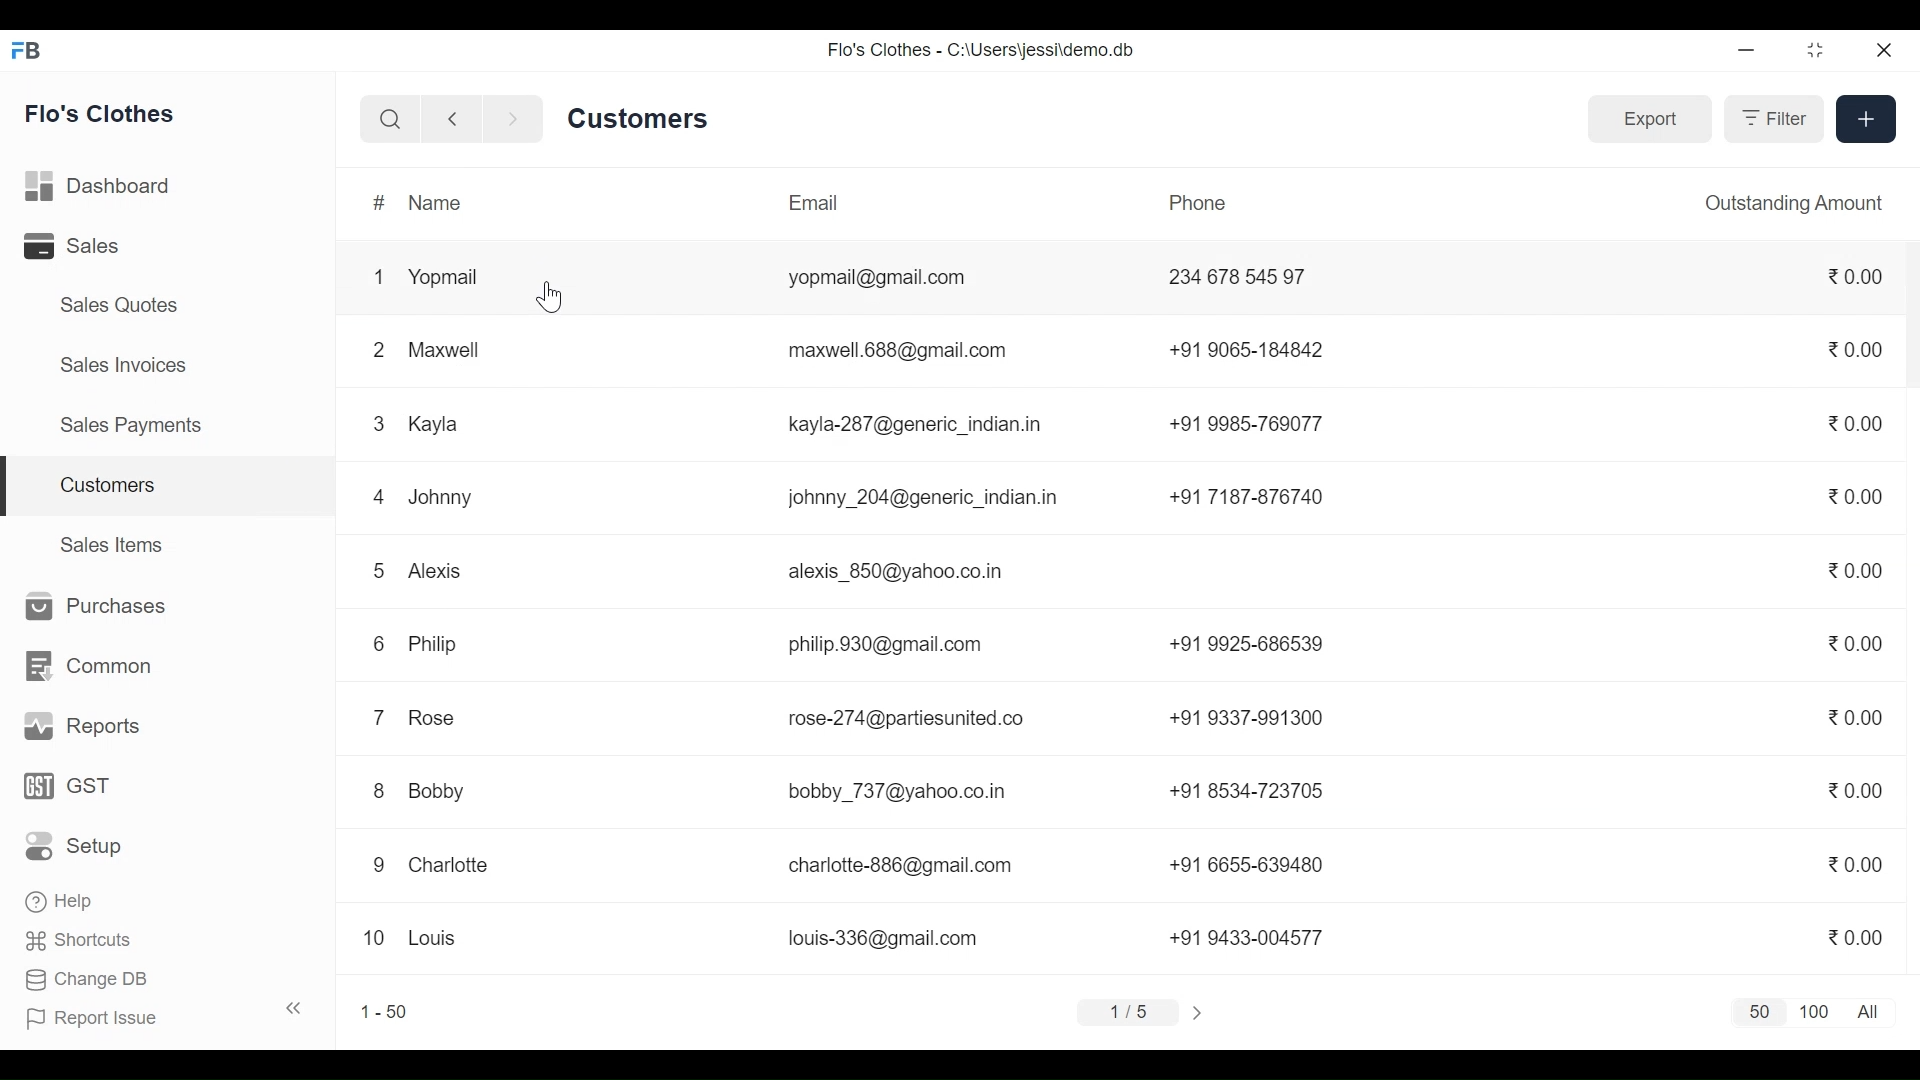 The image size is (1920, 1080). I want to click on Report Issue, so click(154, 1014).